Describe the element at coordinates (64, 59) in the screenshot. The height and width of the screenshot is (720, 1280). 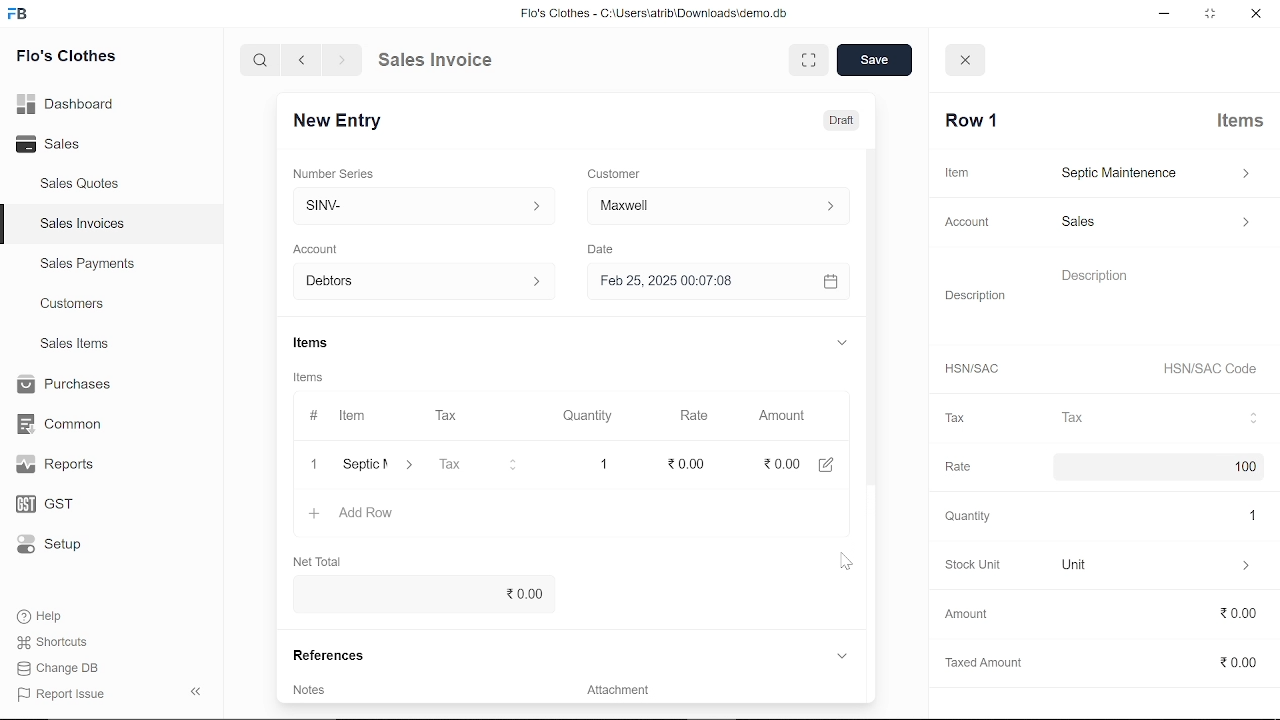
I see `Flo's Clothes` at that location.